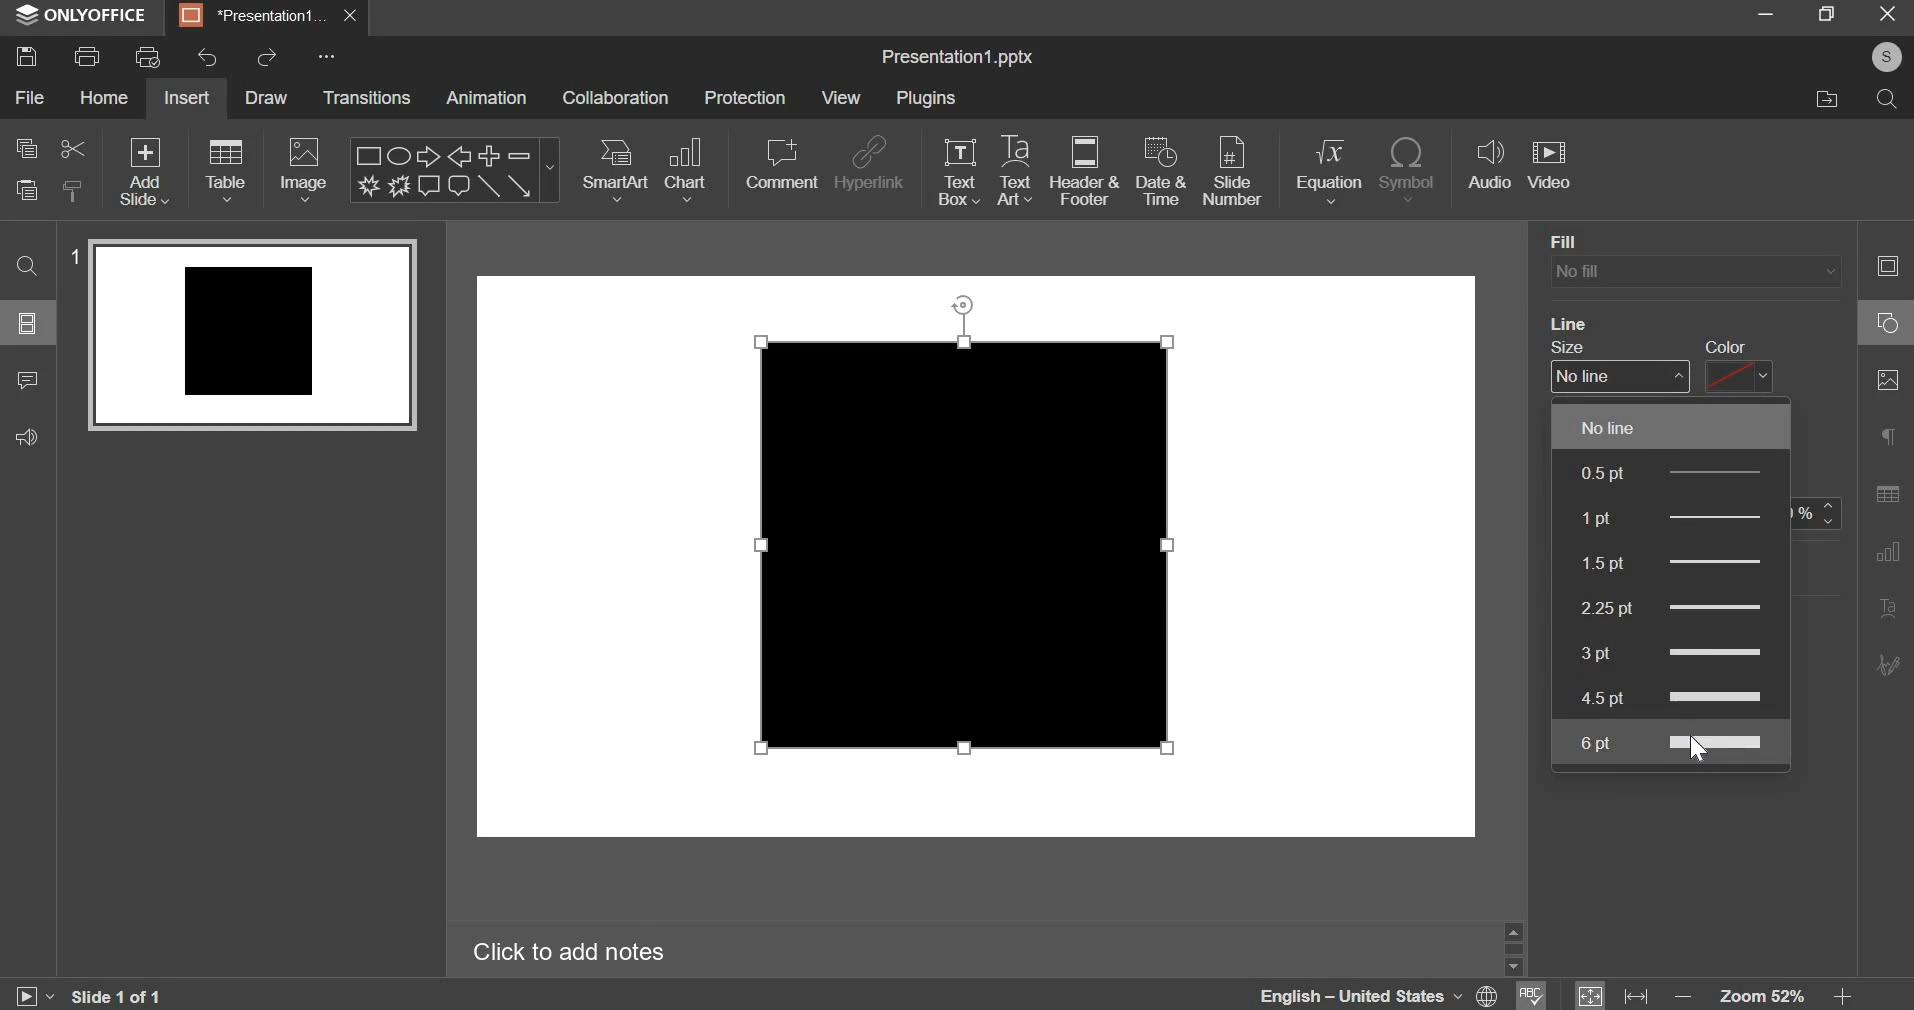  I want to click on Grid, so click(1888, 496).